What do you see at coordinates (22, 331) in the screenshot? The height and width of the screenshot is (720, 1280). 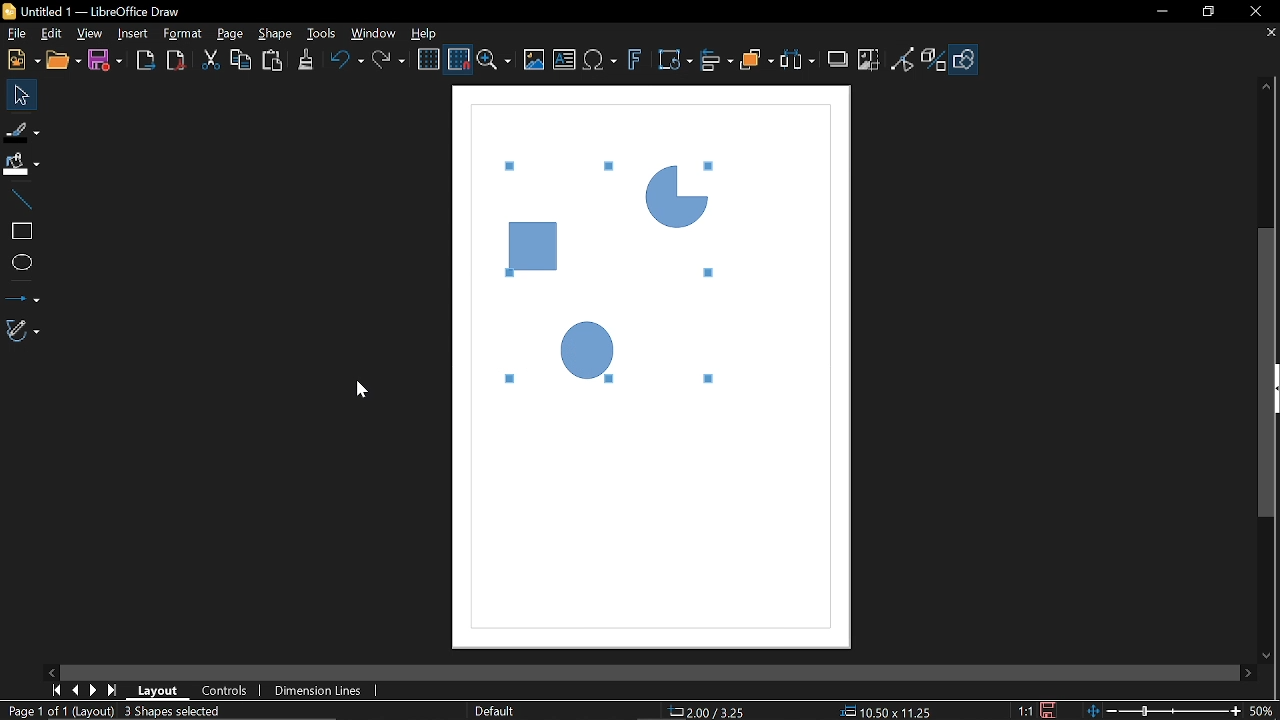 I see `Curves and polygons` at bounding box center [22, 331].